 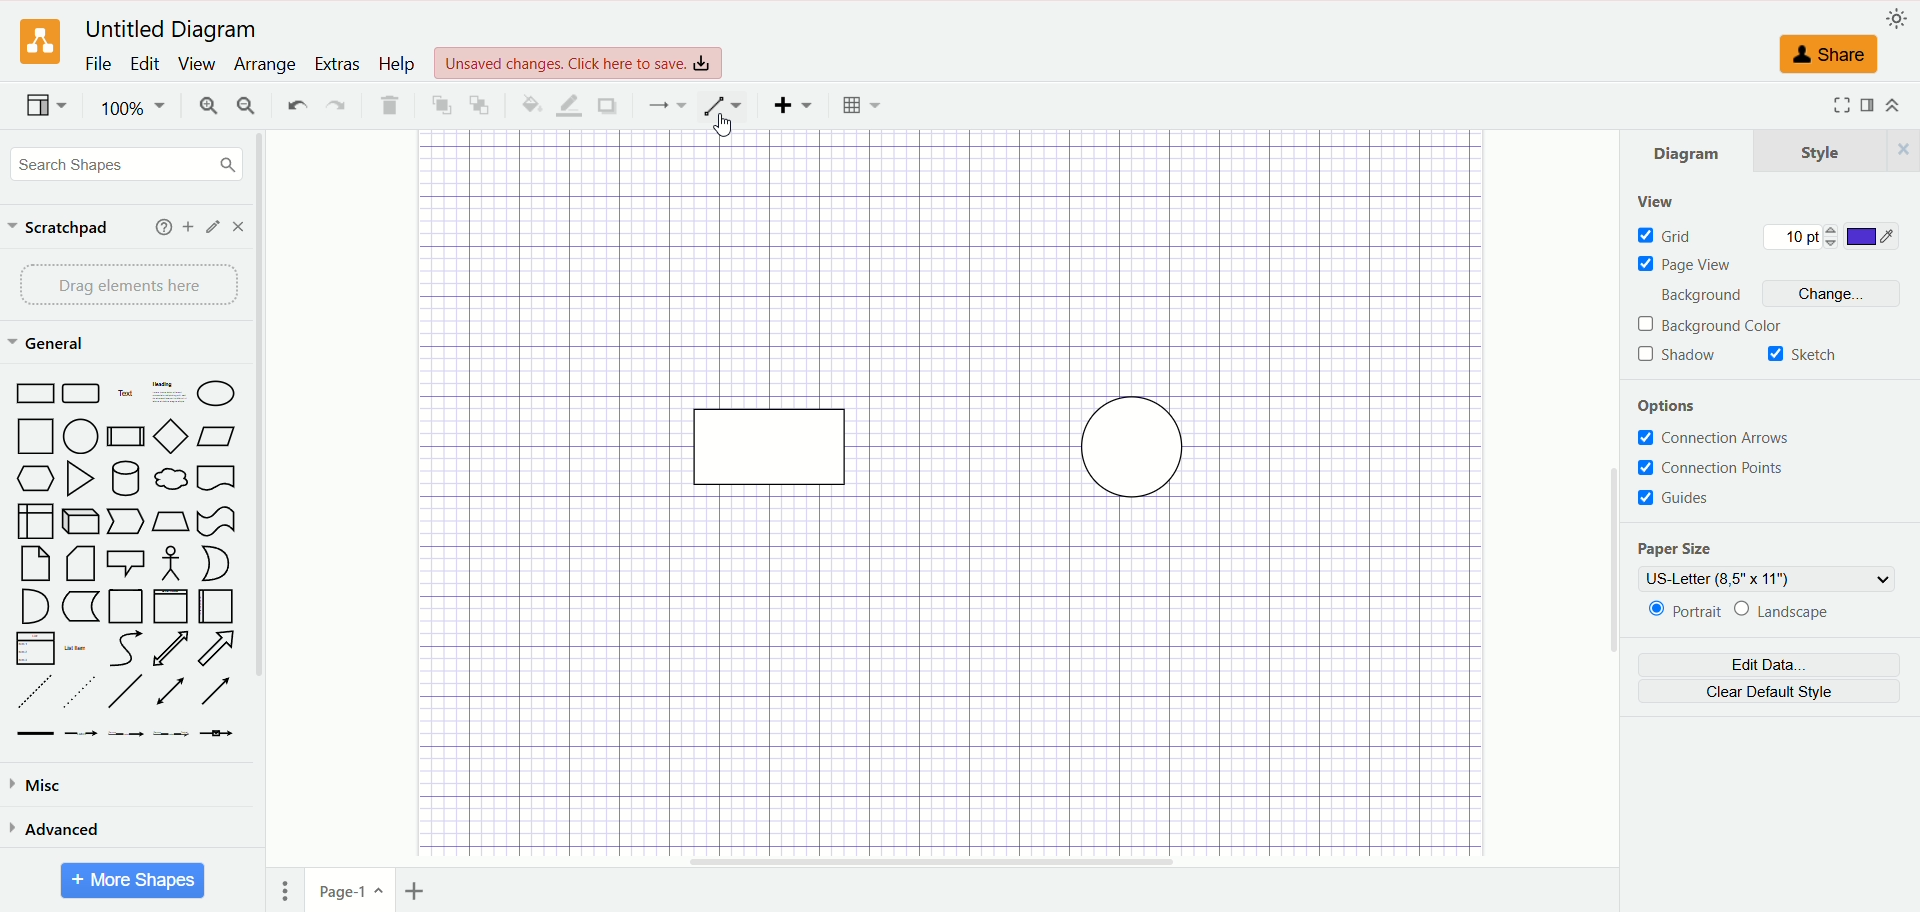 I want to click on List Item, so click(x=78, y=649).